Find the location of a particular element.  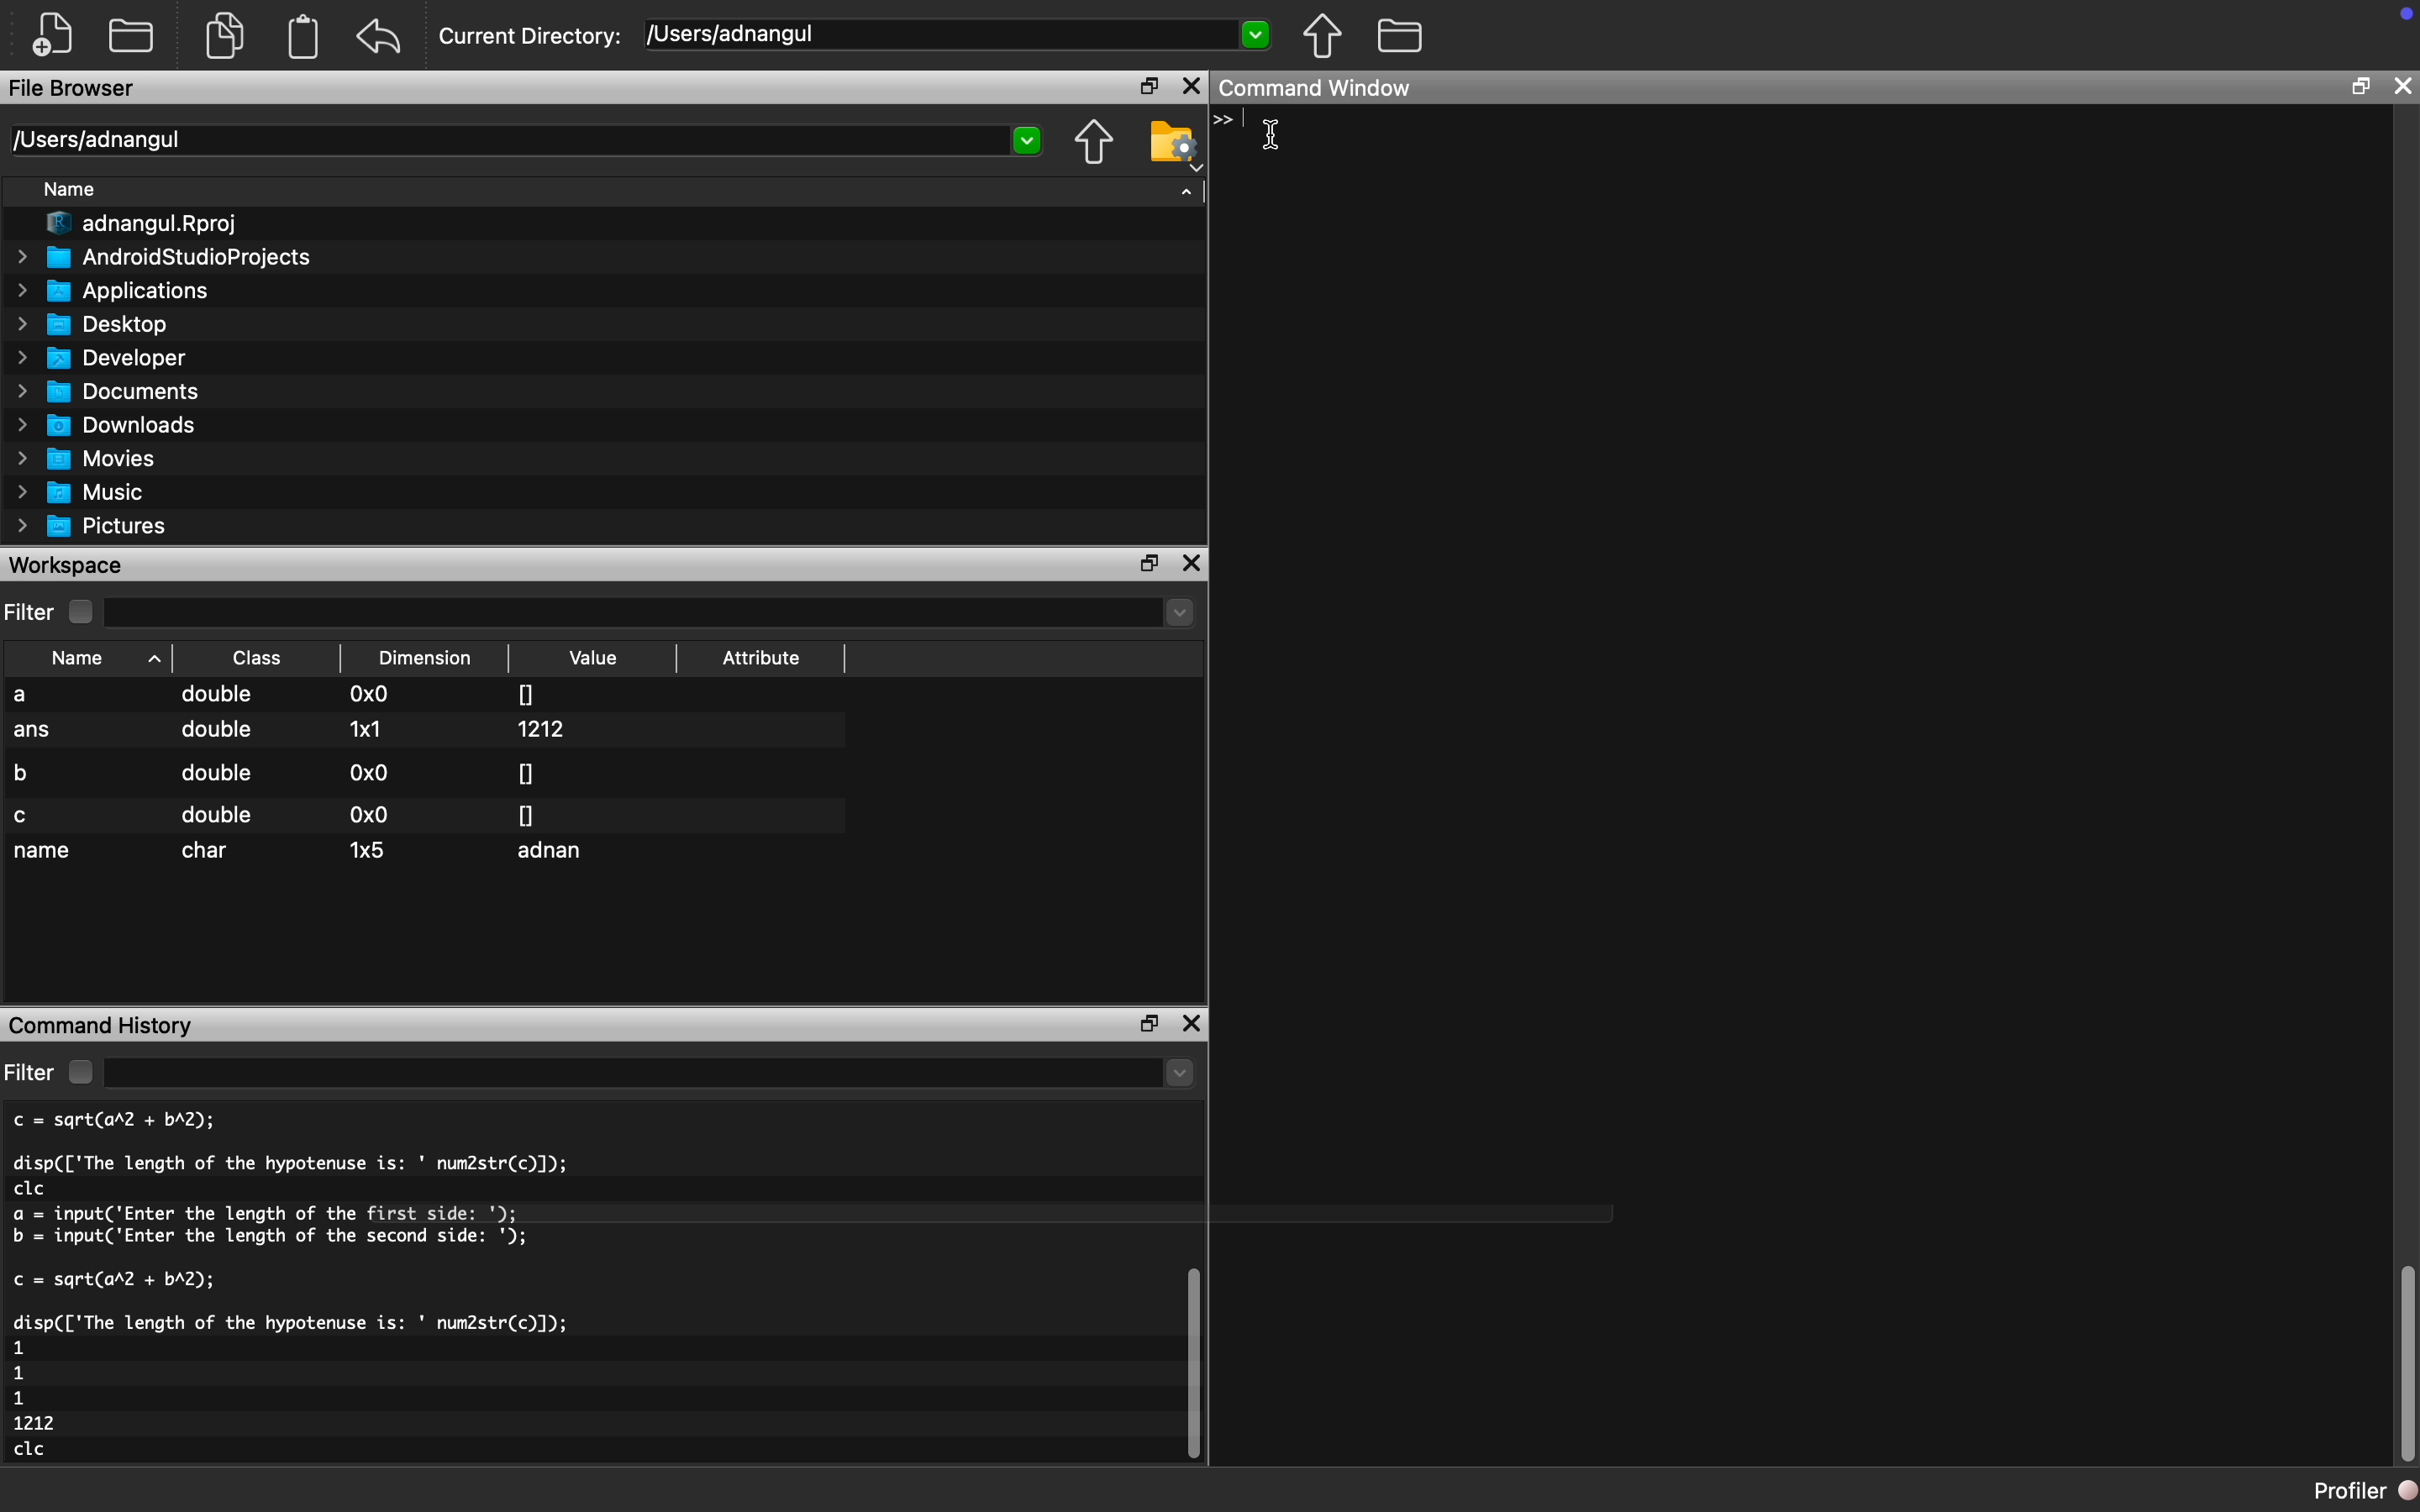

I" adnangul.Rproj is located at coordinates (155, 225).